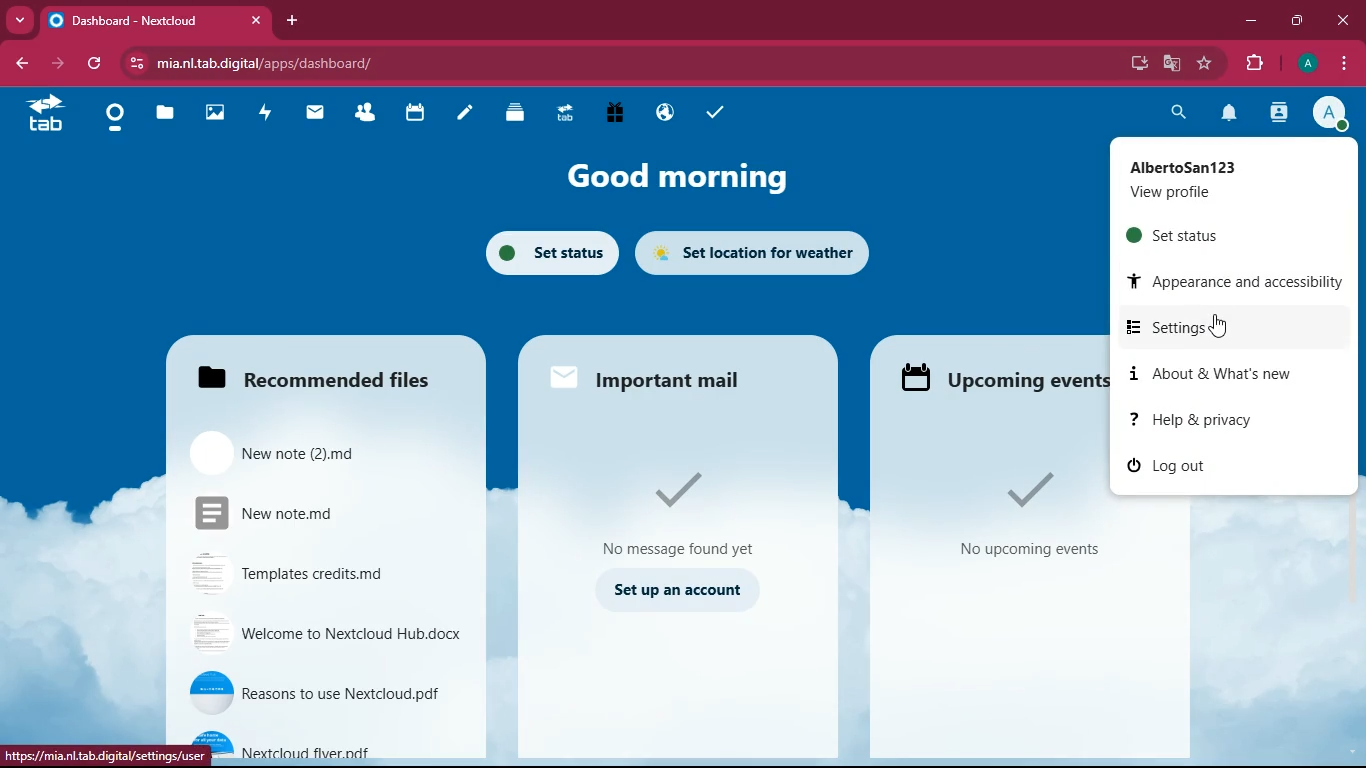 The image size is (1366, 768). I want to click on New note(2).md, so click(286, 450).